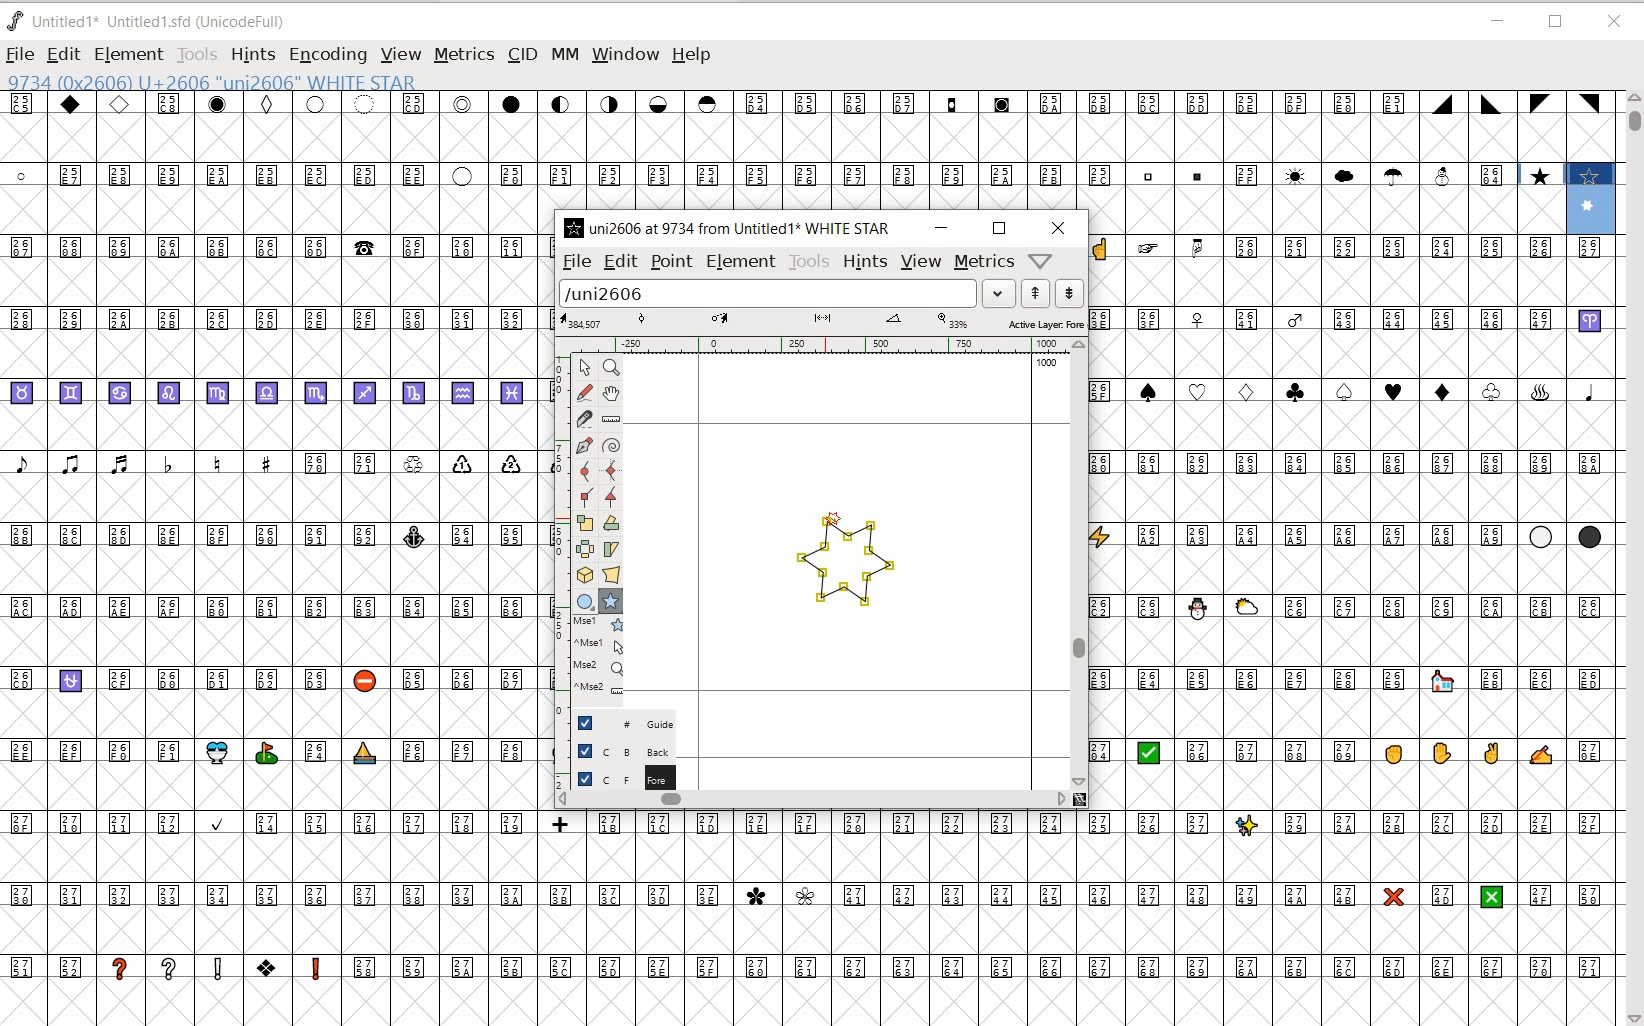  What do you see at coordinates (985, 262) in the screenshot?
I see `metrics` at bounding box center [985, 262].